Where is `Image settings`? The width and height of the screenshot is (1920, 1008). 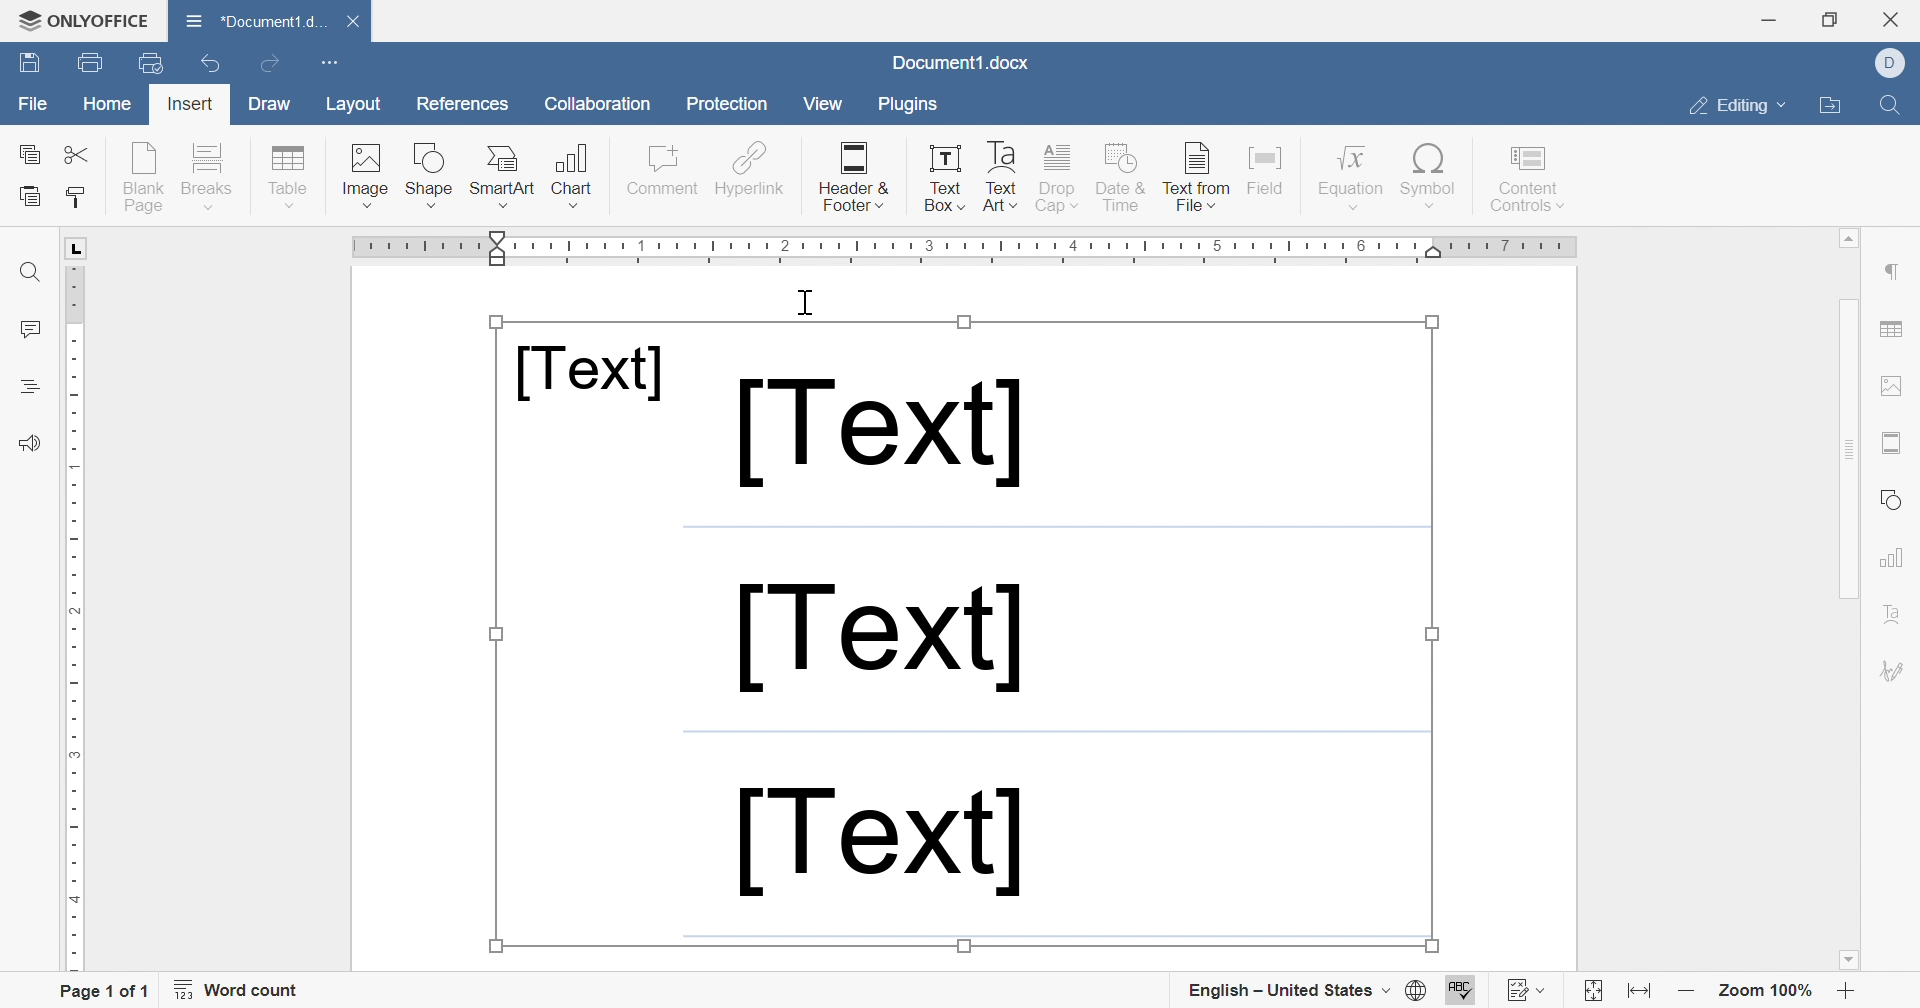 Image settings is located at coordinates (1893, 385).